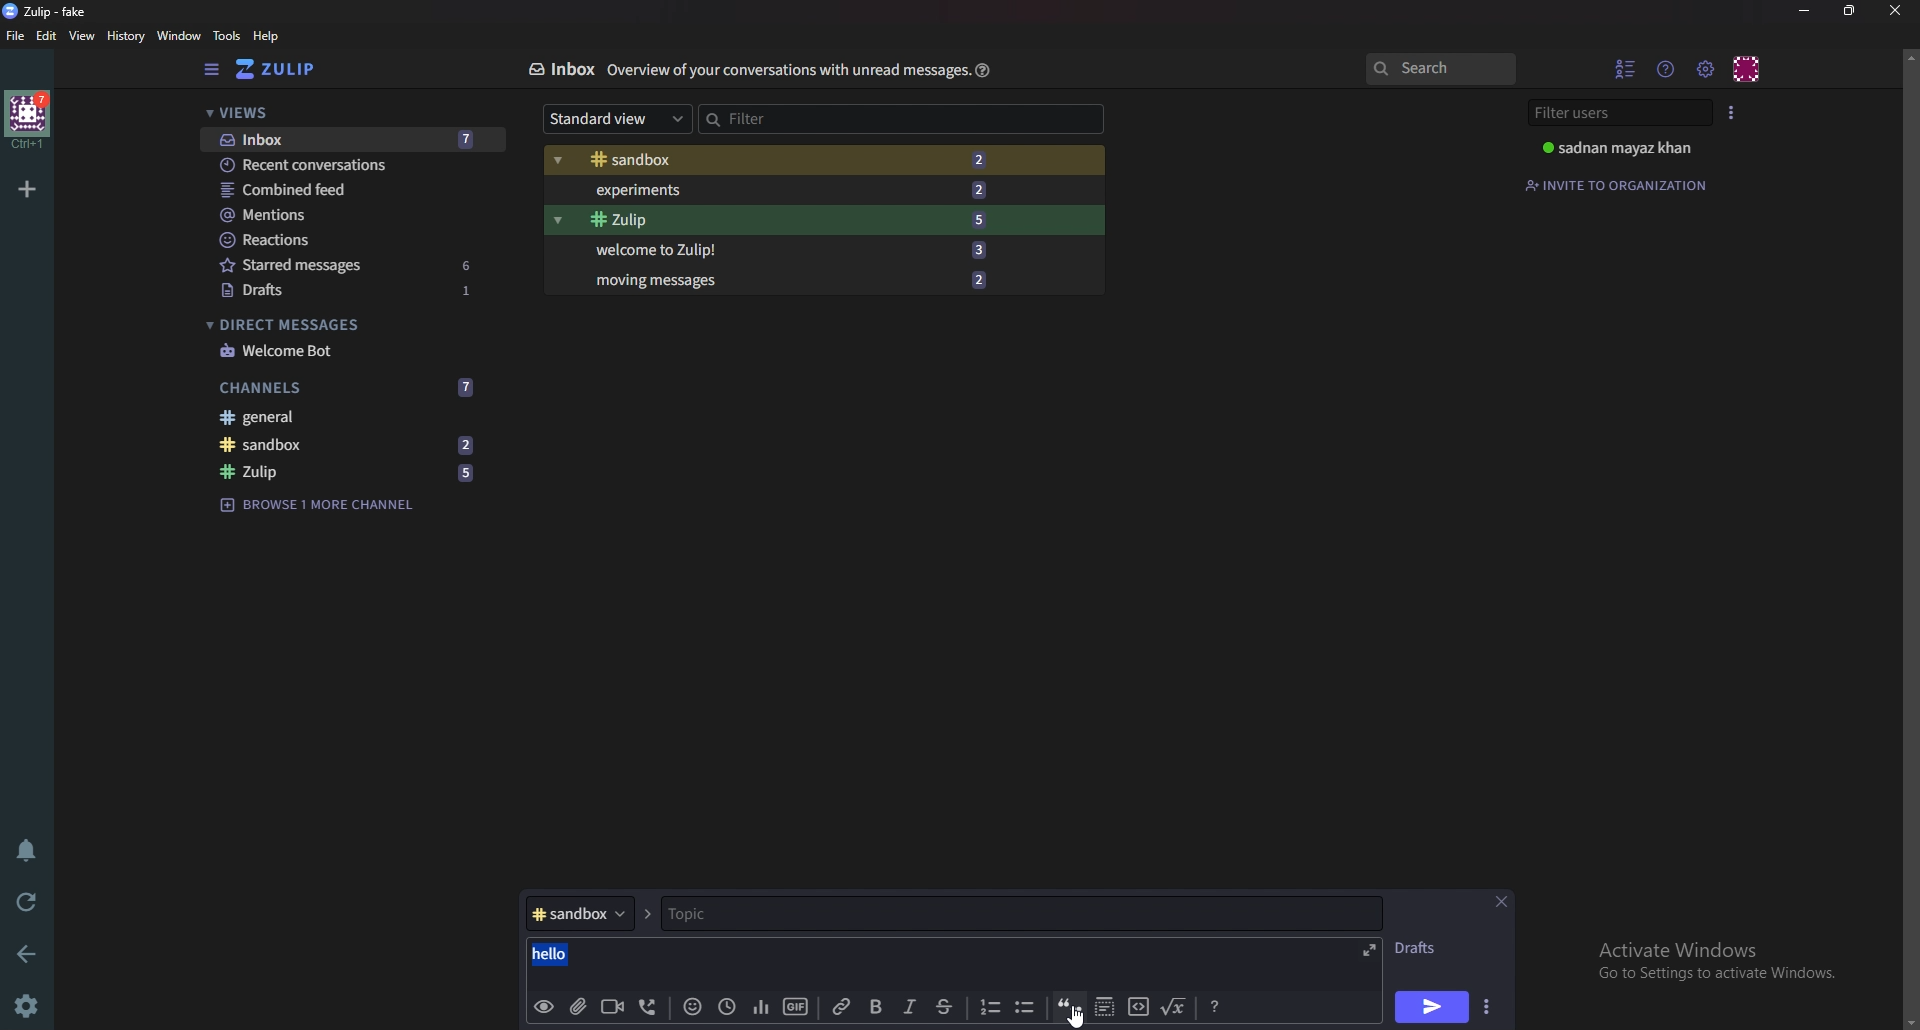 This screenshot has width=1920, height=1030. Describe the element at coordinates (953, 1007) in the screenshot. I see `Strike through` at that location.